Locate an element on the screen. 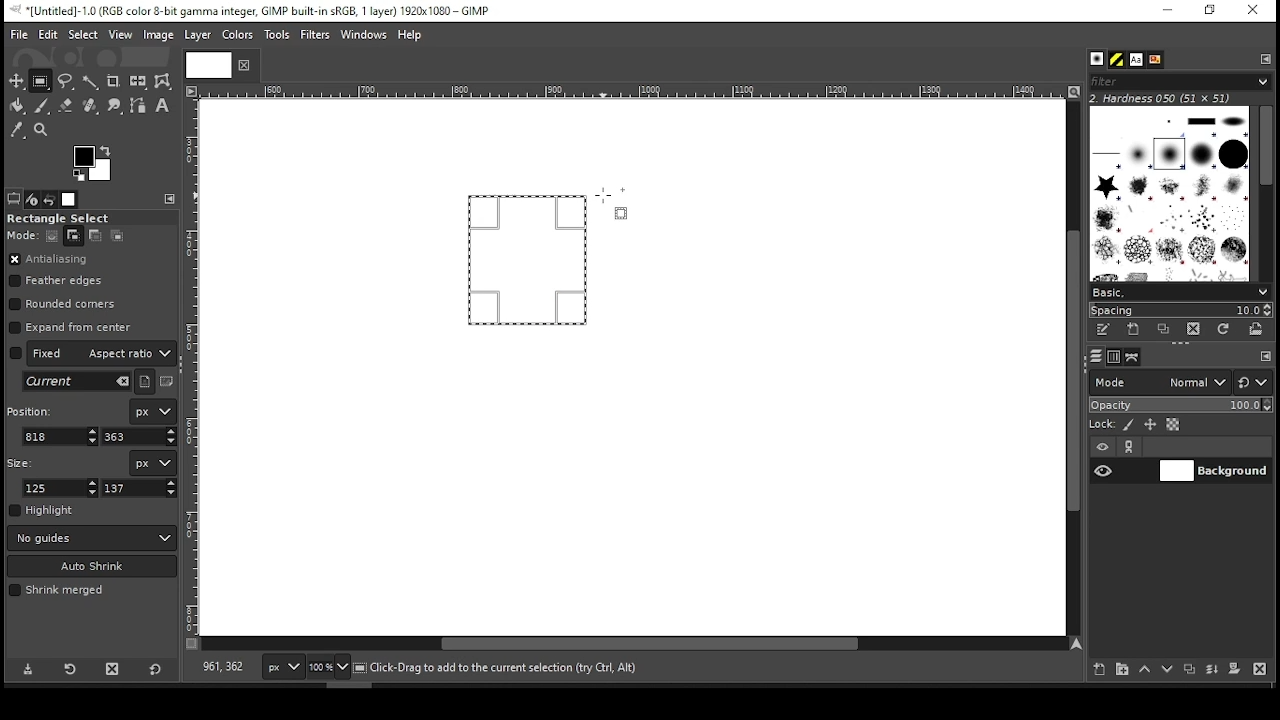  scroll bar is located at coordinates (1071, 367).